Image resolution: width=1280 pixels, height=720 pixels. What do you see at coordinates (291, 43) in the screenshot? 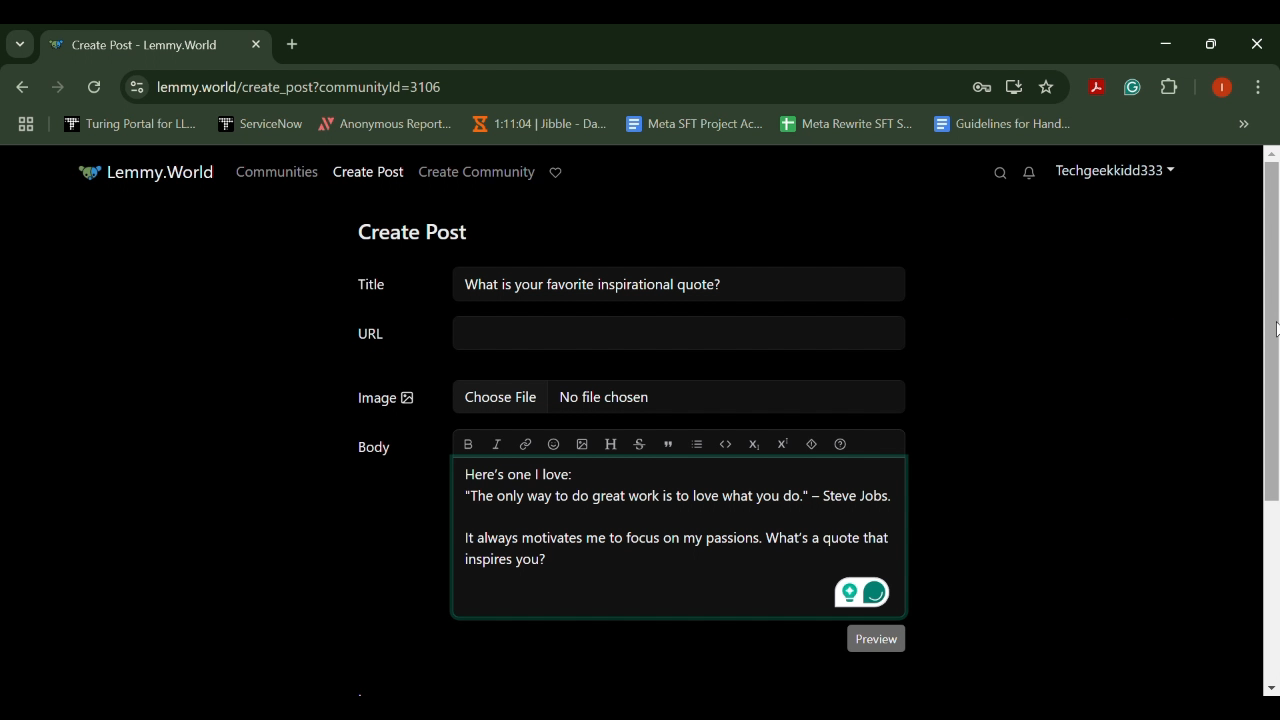
I see `Add Tab` at bounding box center [291, 43].